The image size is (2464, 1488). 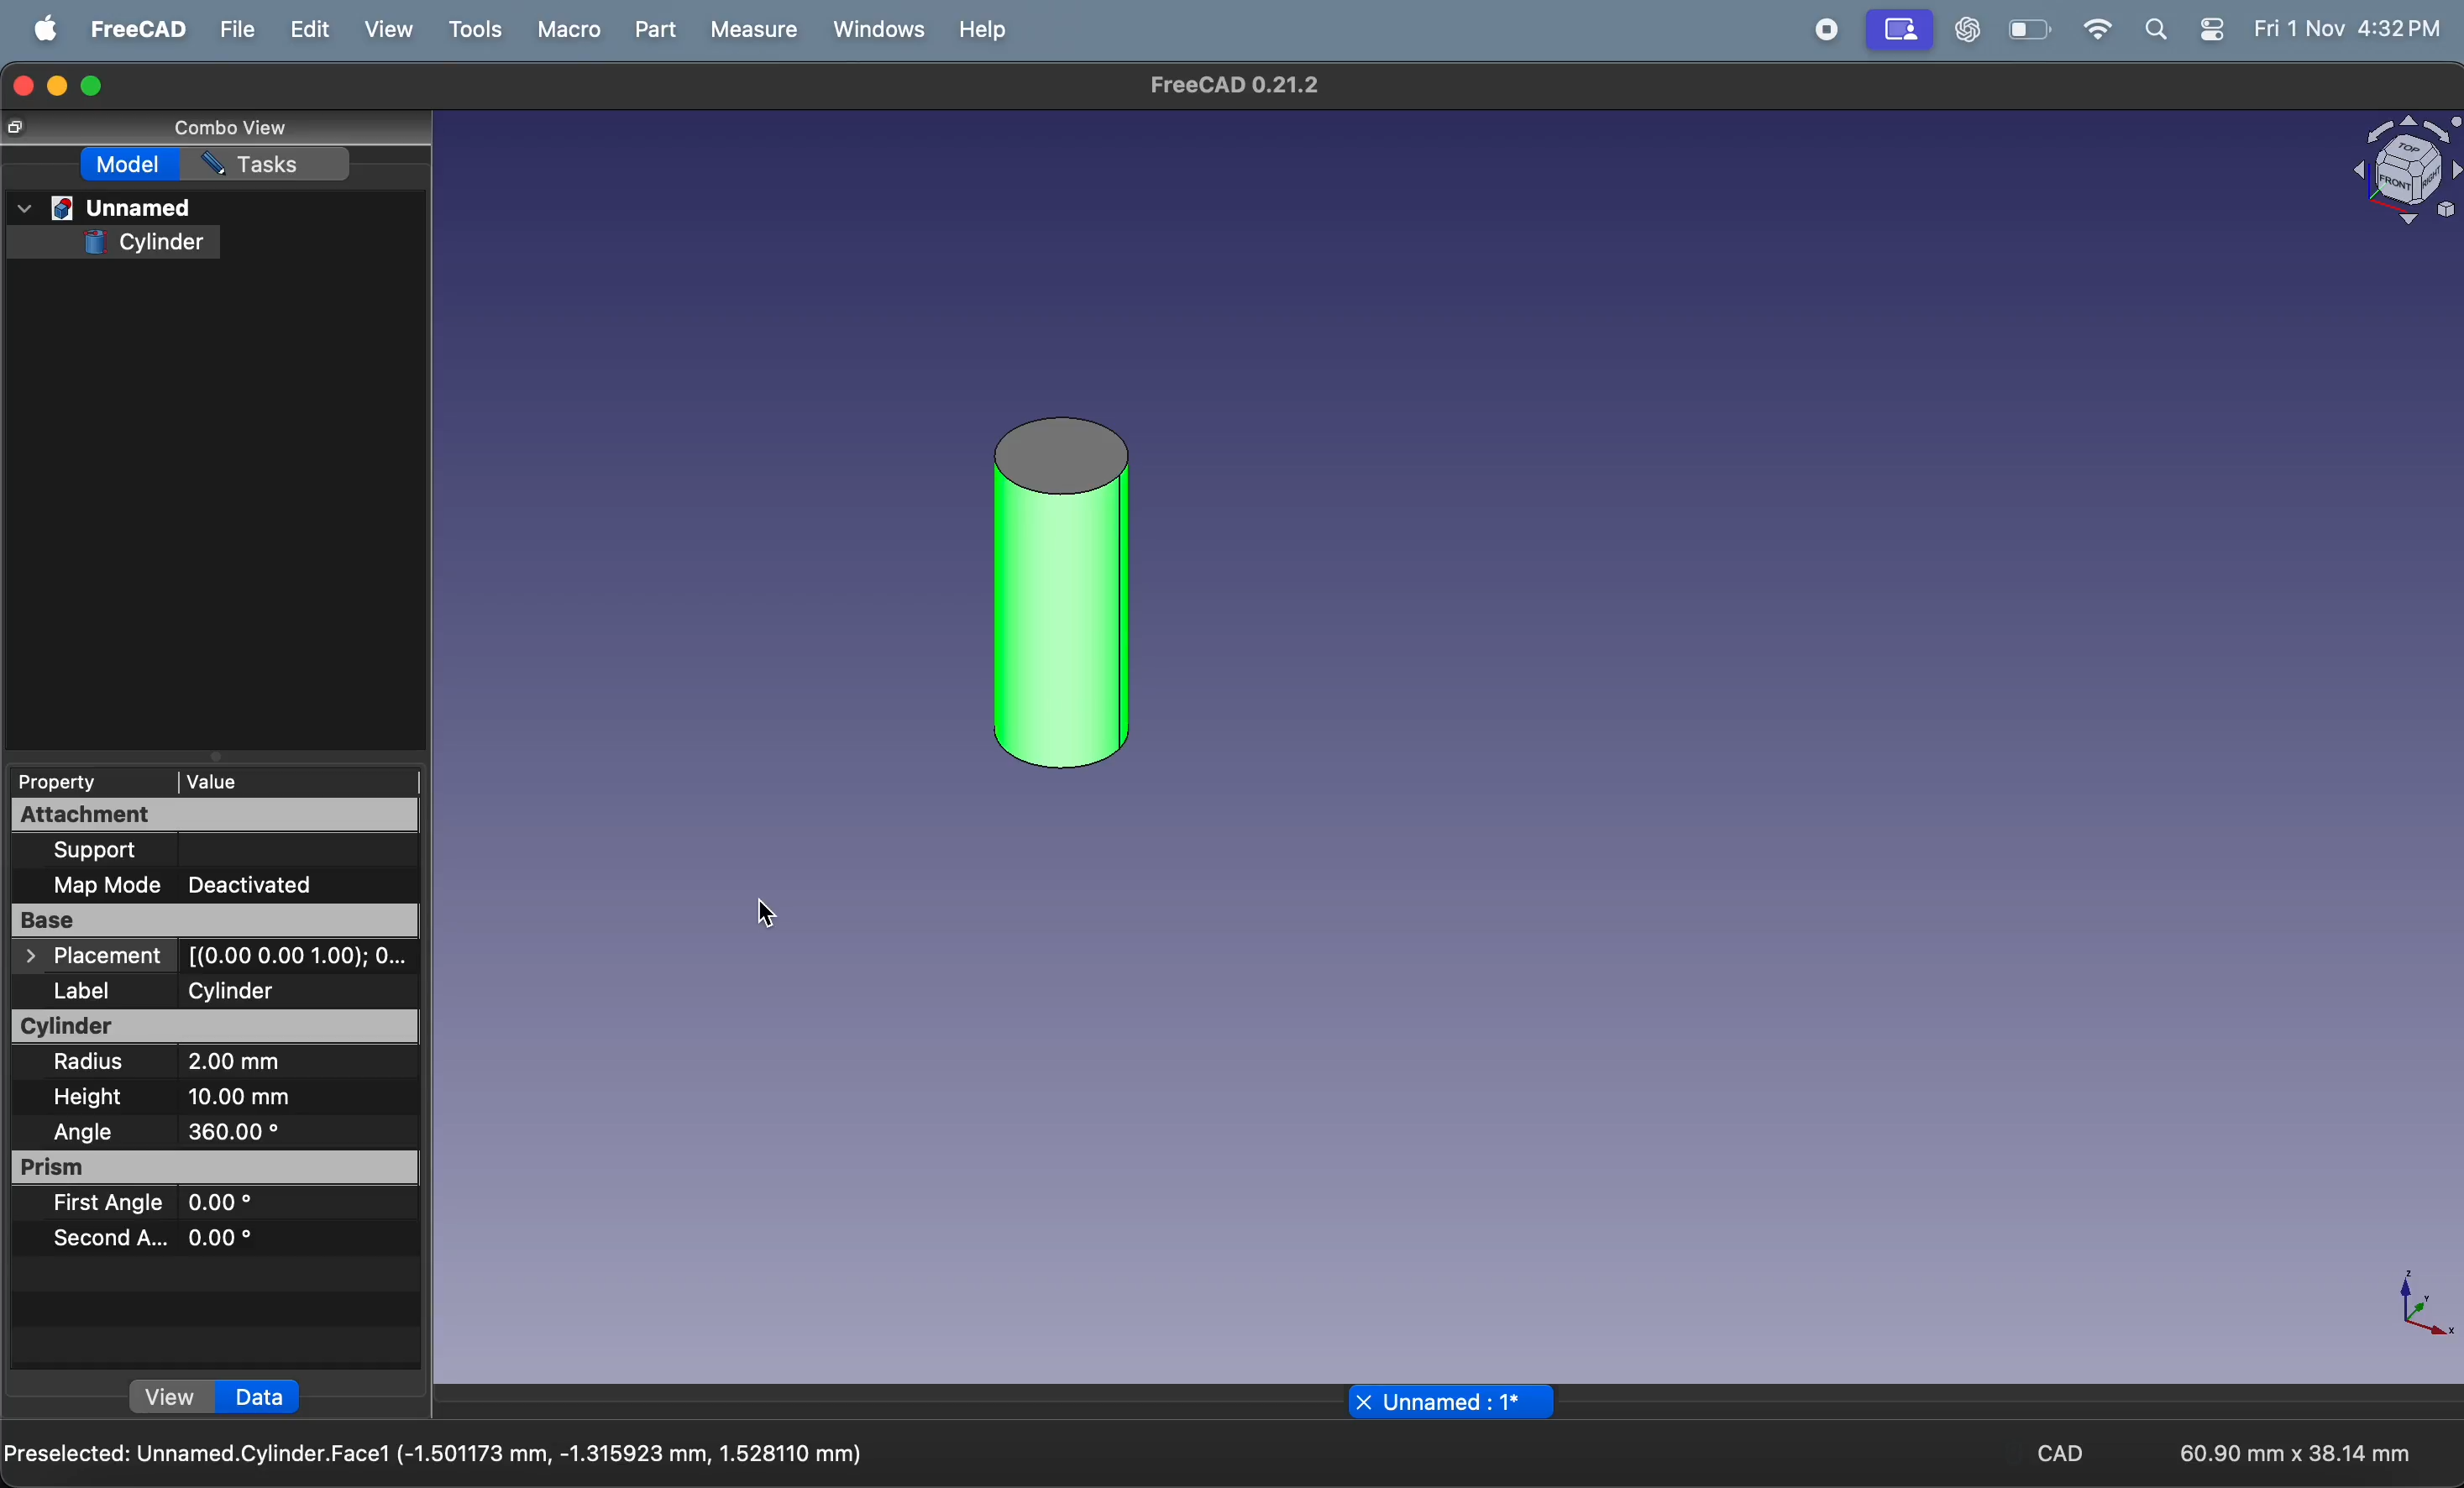 I want to click on data, so click(x=261, y=1398).